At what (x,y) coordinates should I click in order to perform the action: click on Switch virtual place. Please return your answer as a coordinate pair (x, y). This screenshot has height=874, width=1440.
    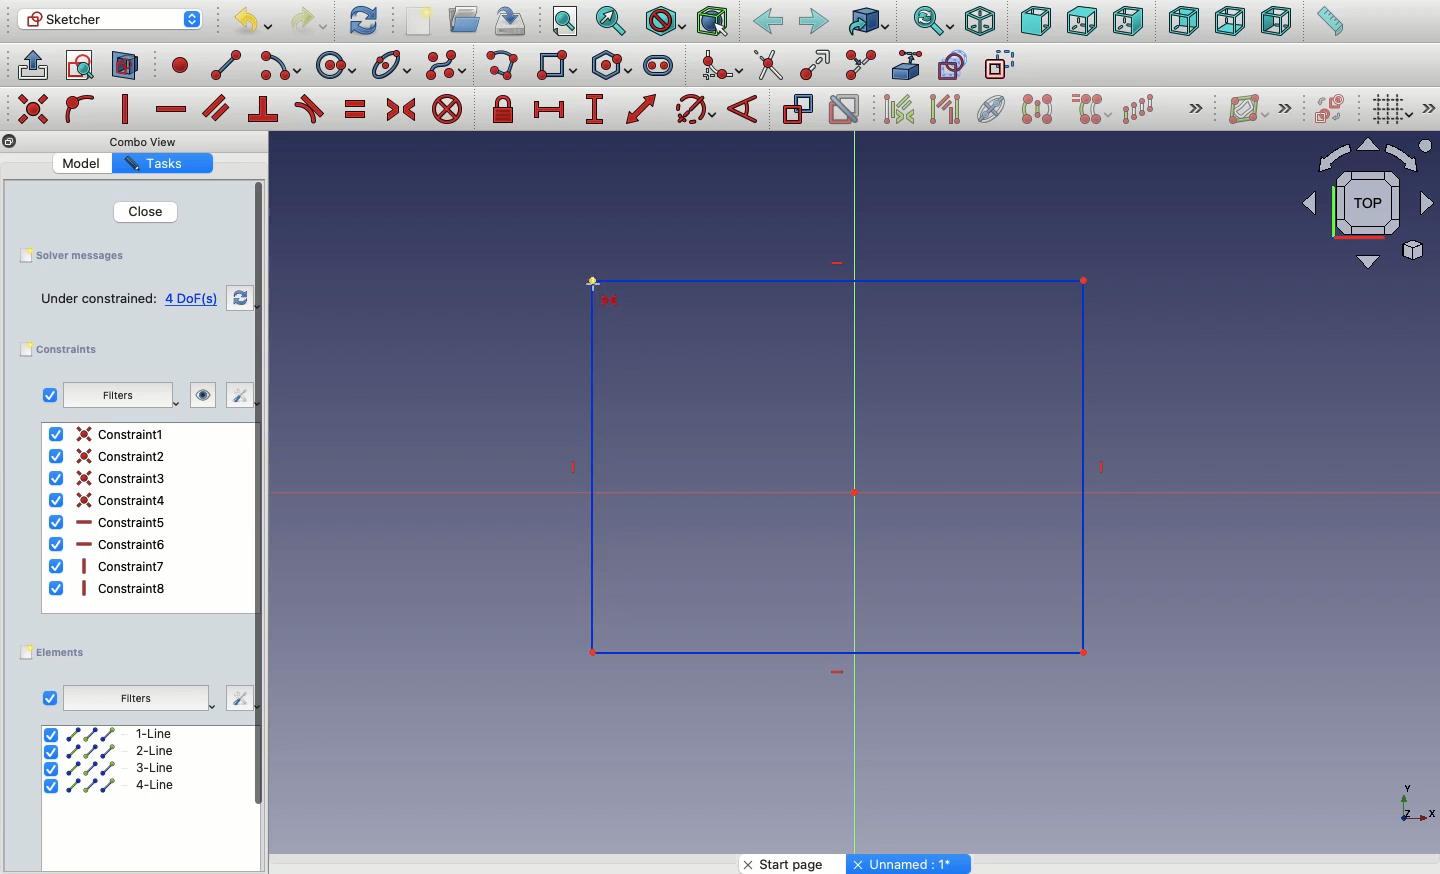
    Looking at the image, I should click on (1326, 111).